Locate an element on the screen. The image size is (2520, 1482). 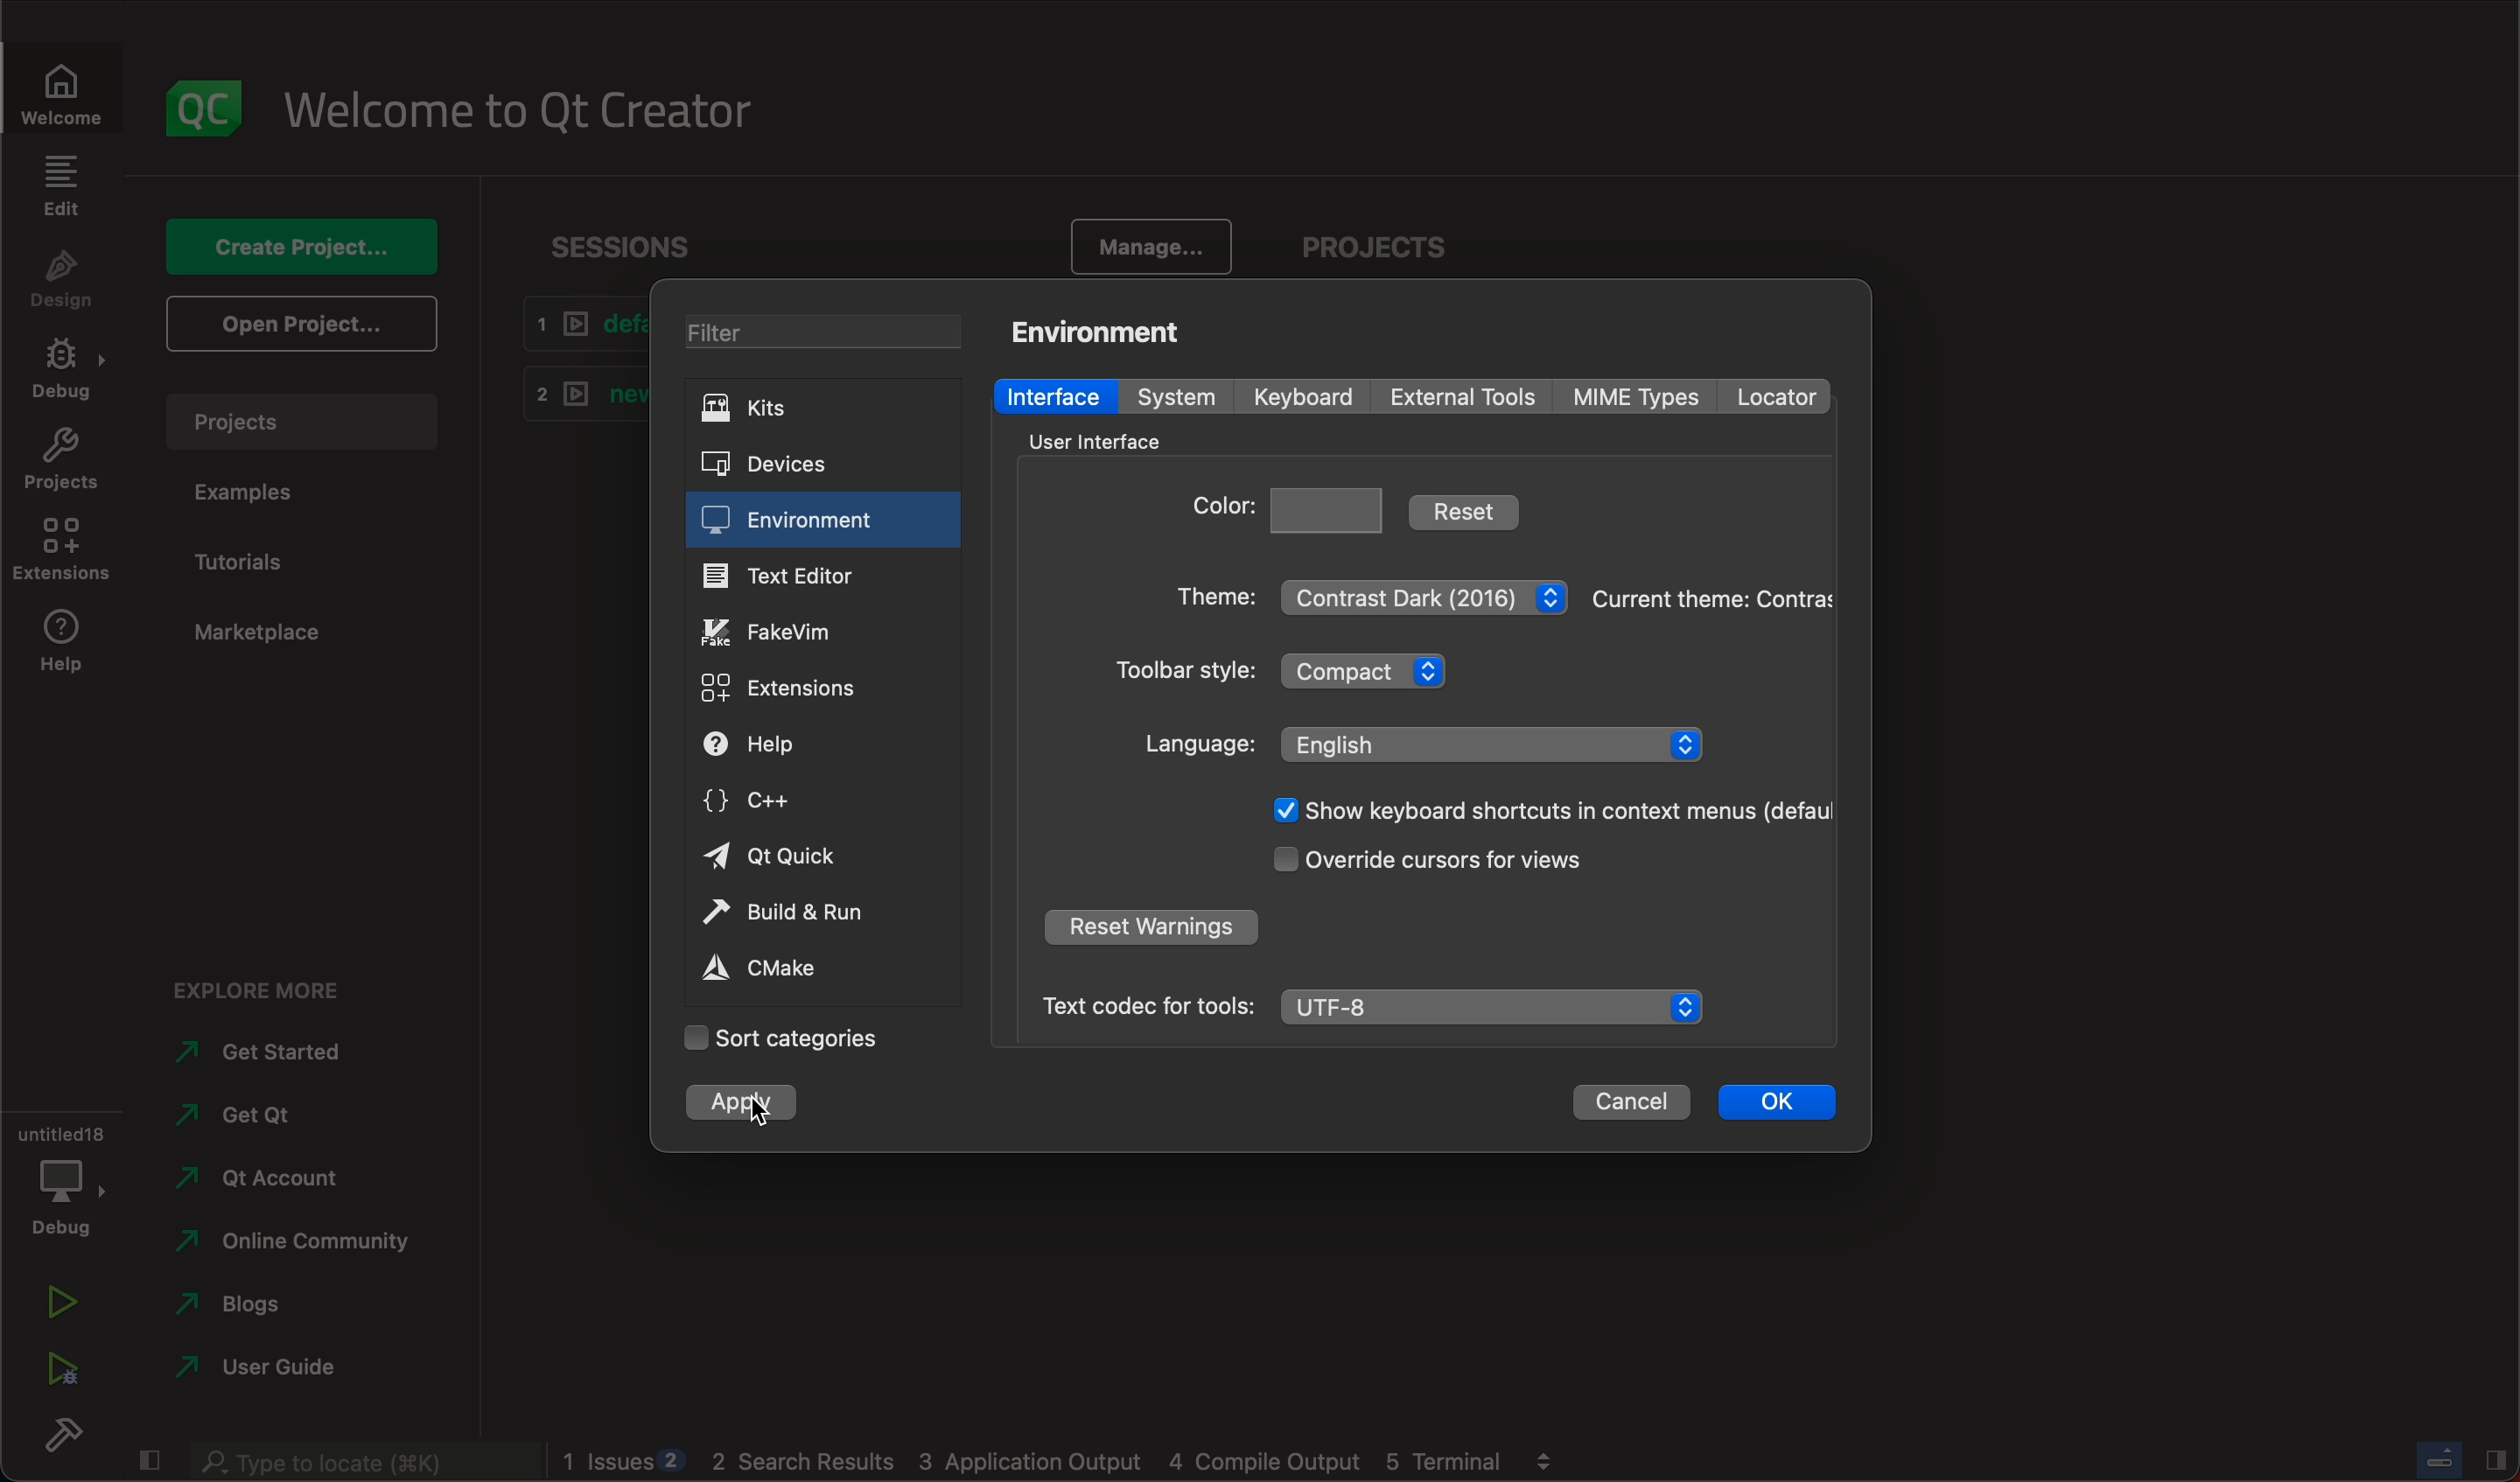
cursor is located at coordinates (757, 1109).